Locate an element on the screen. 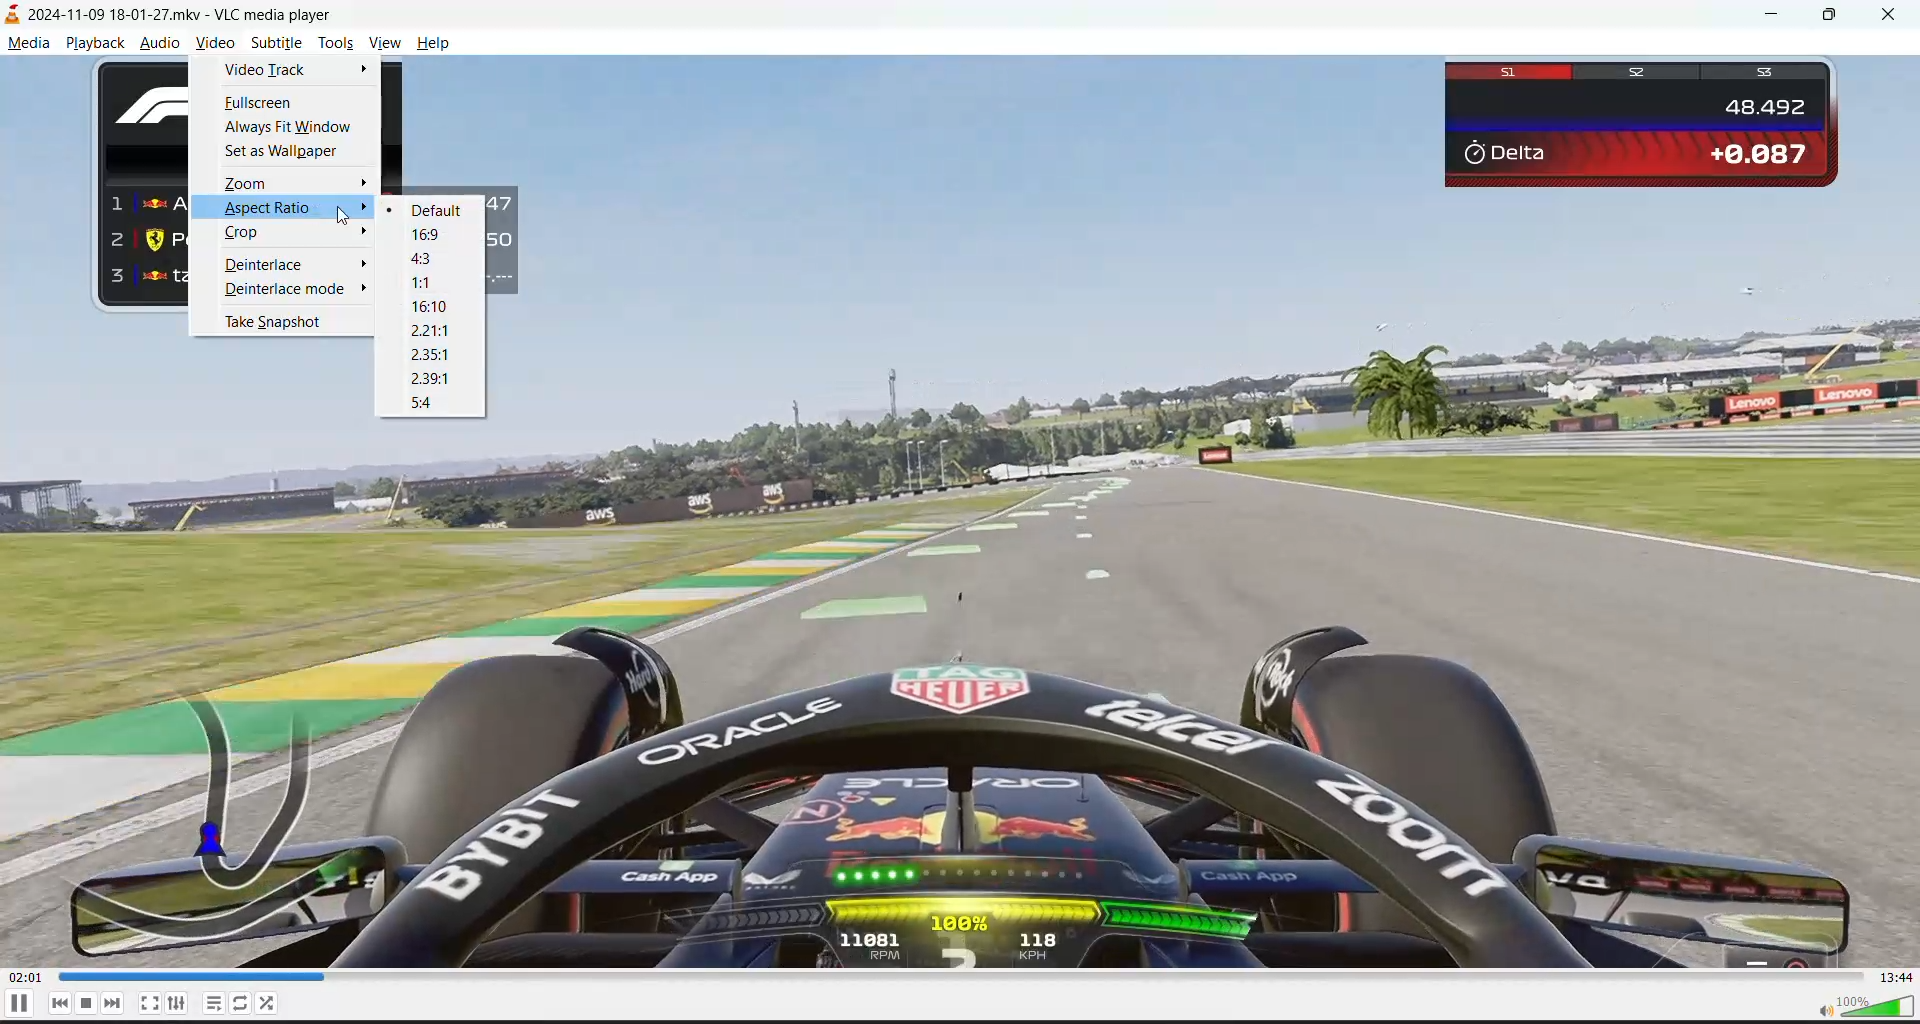  random is located at coordinates (273, 1004).